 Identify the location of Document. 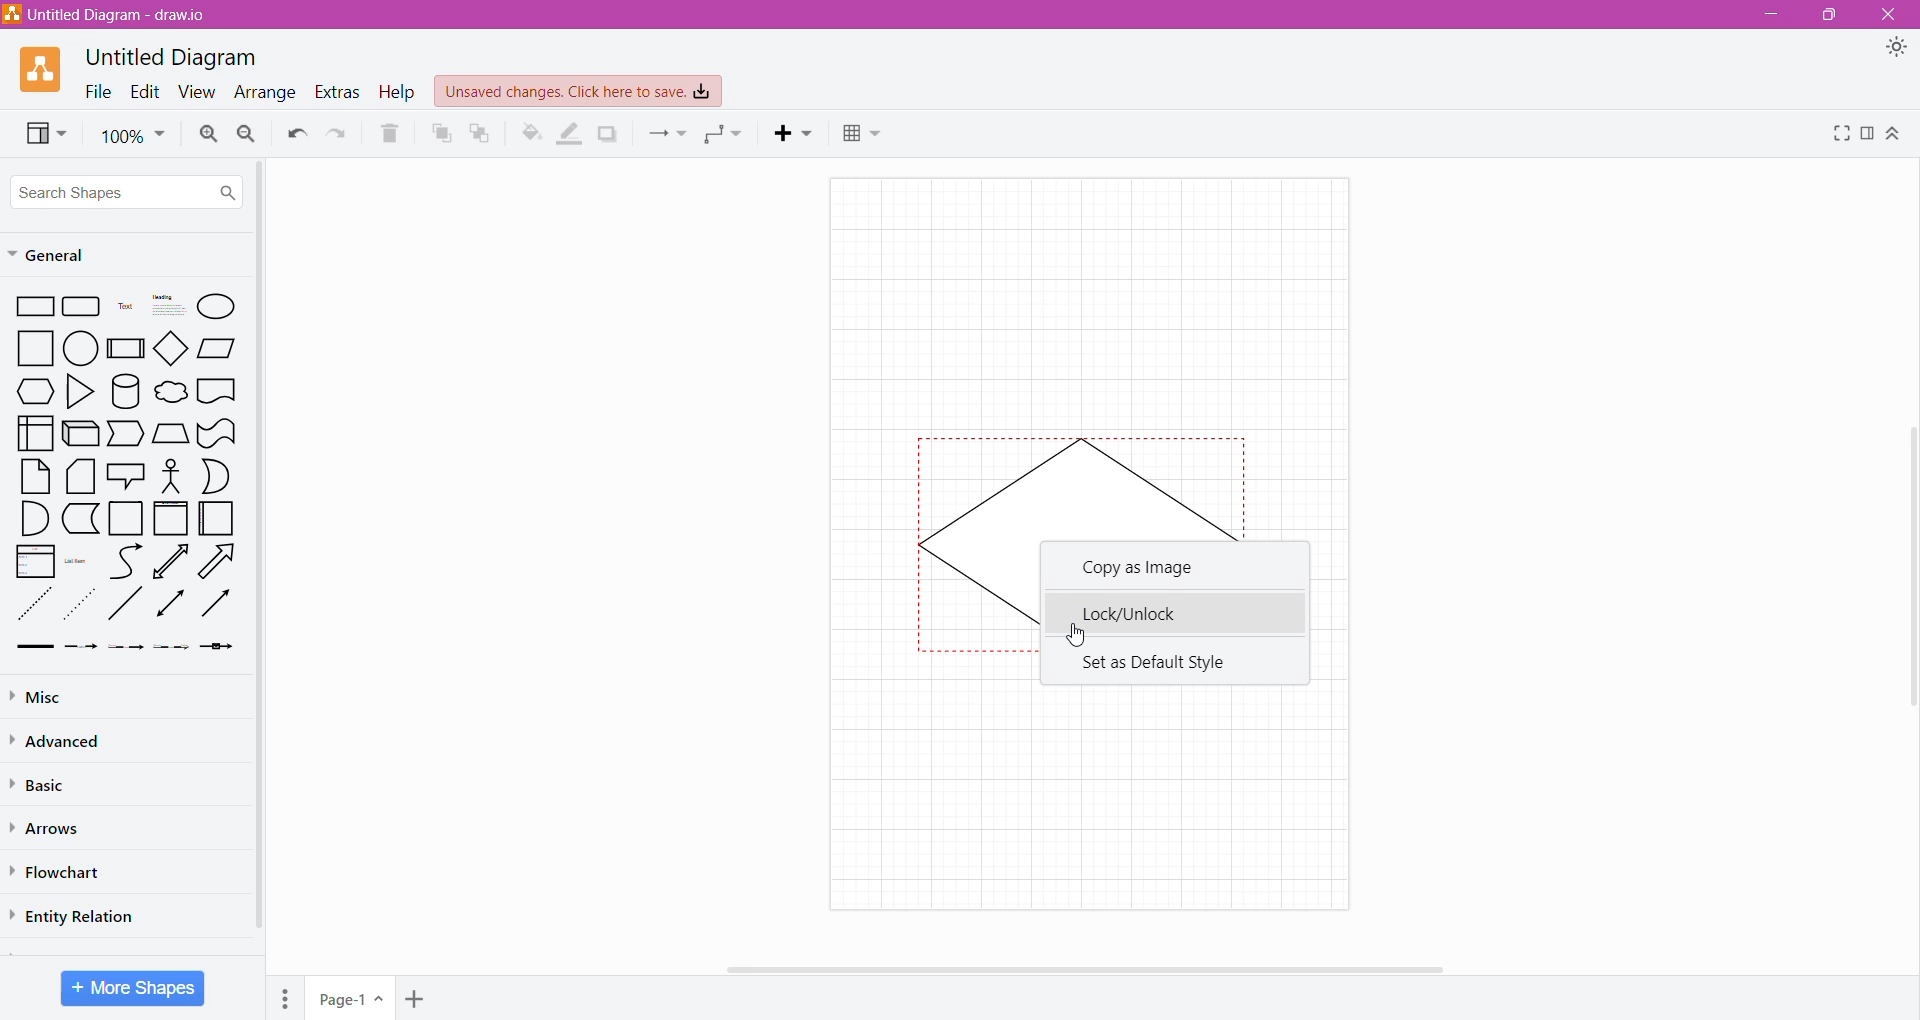
(217, 393).